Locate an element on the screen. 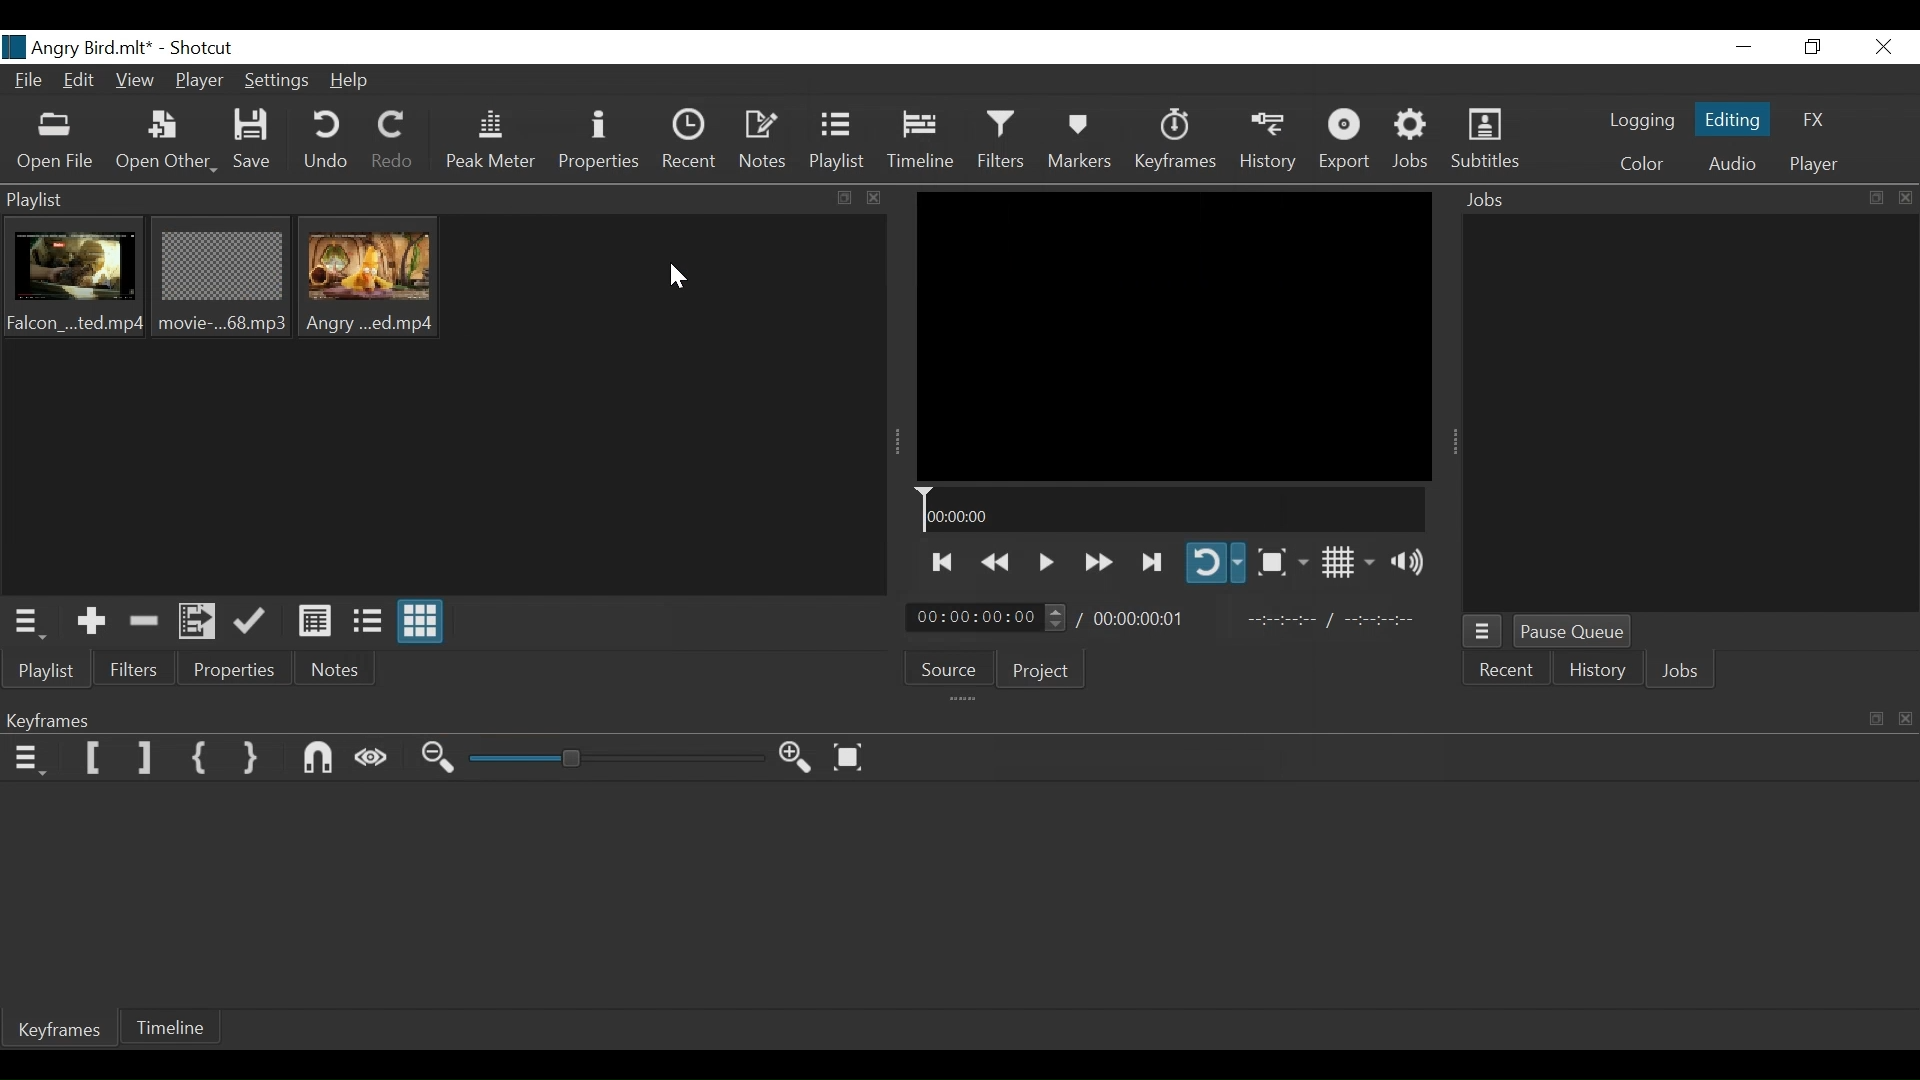 The image size is (1920, 1080). Toggle player looping is located at coordinates (1215, 561).